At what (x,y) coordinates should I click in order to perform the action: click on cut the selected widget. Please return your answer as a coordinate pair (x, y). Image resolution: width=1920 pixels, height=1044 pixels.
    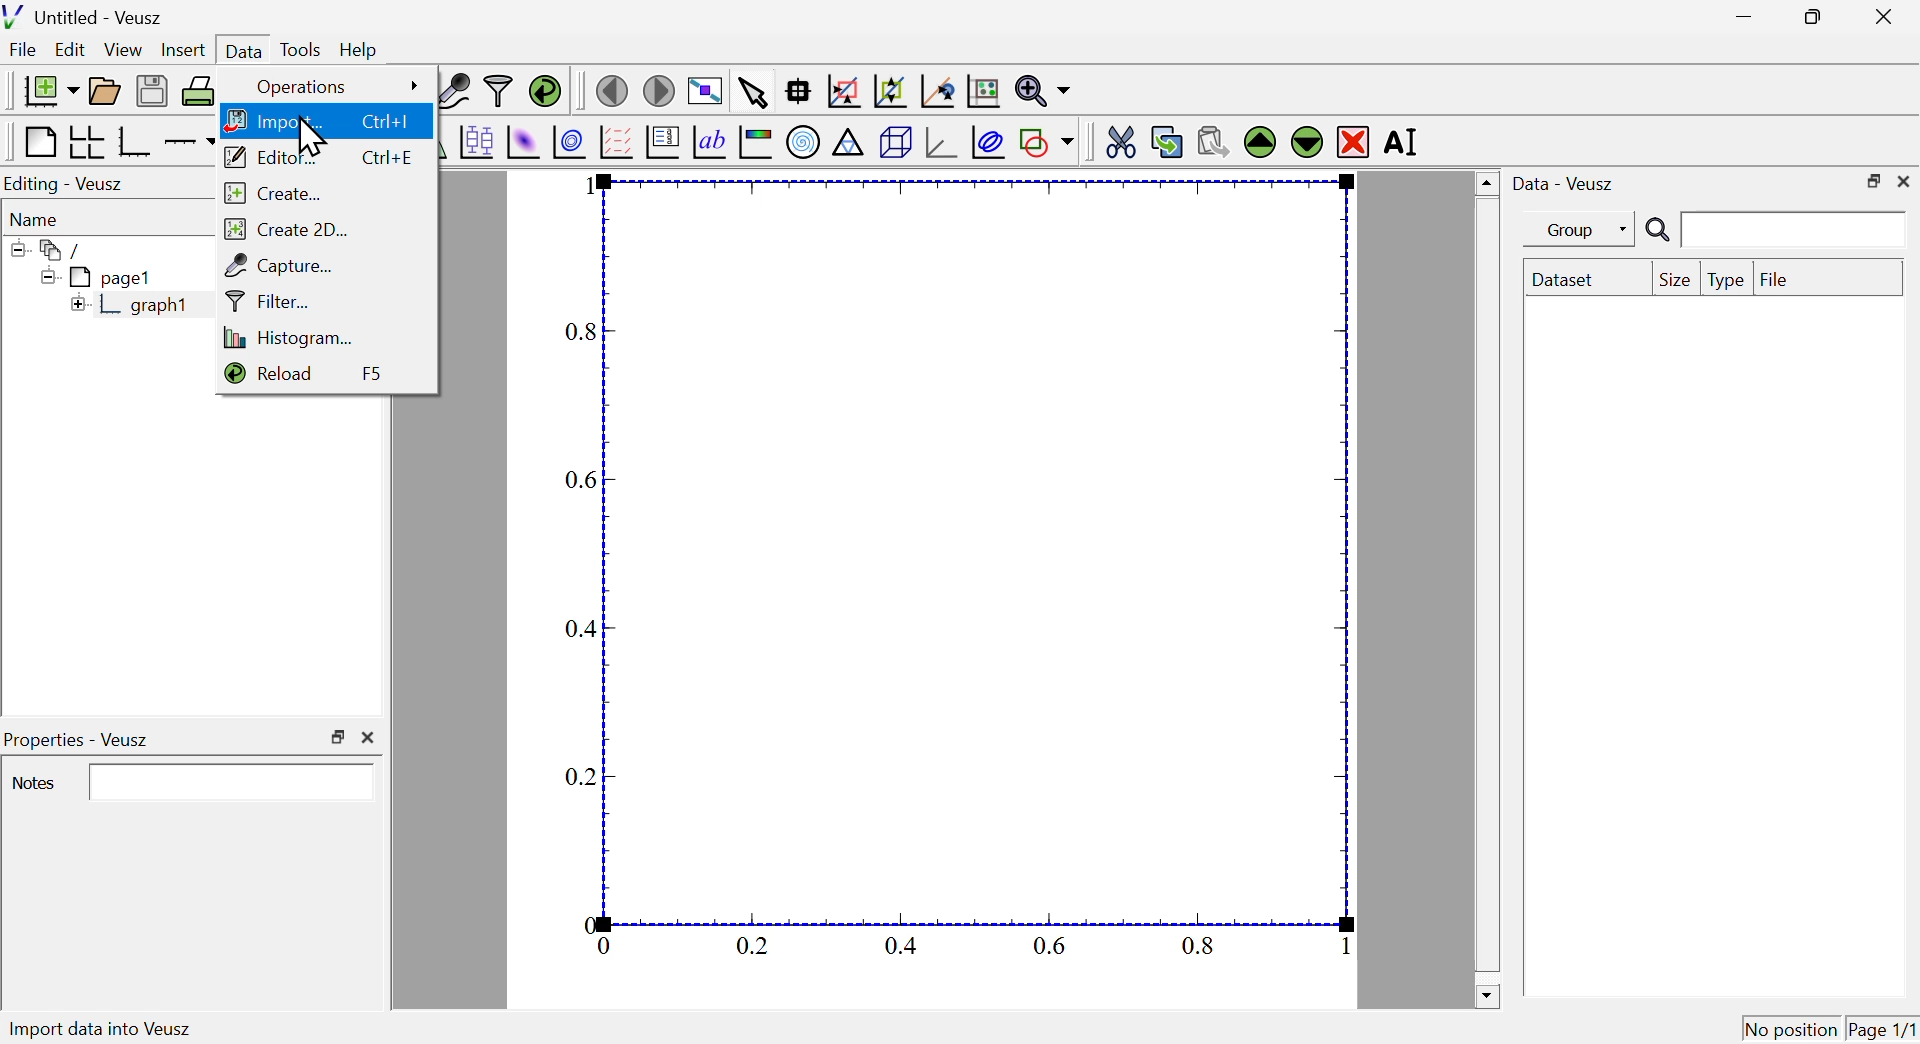
    Looking at the image, I should click on (1117, 140).